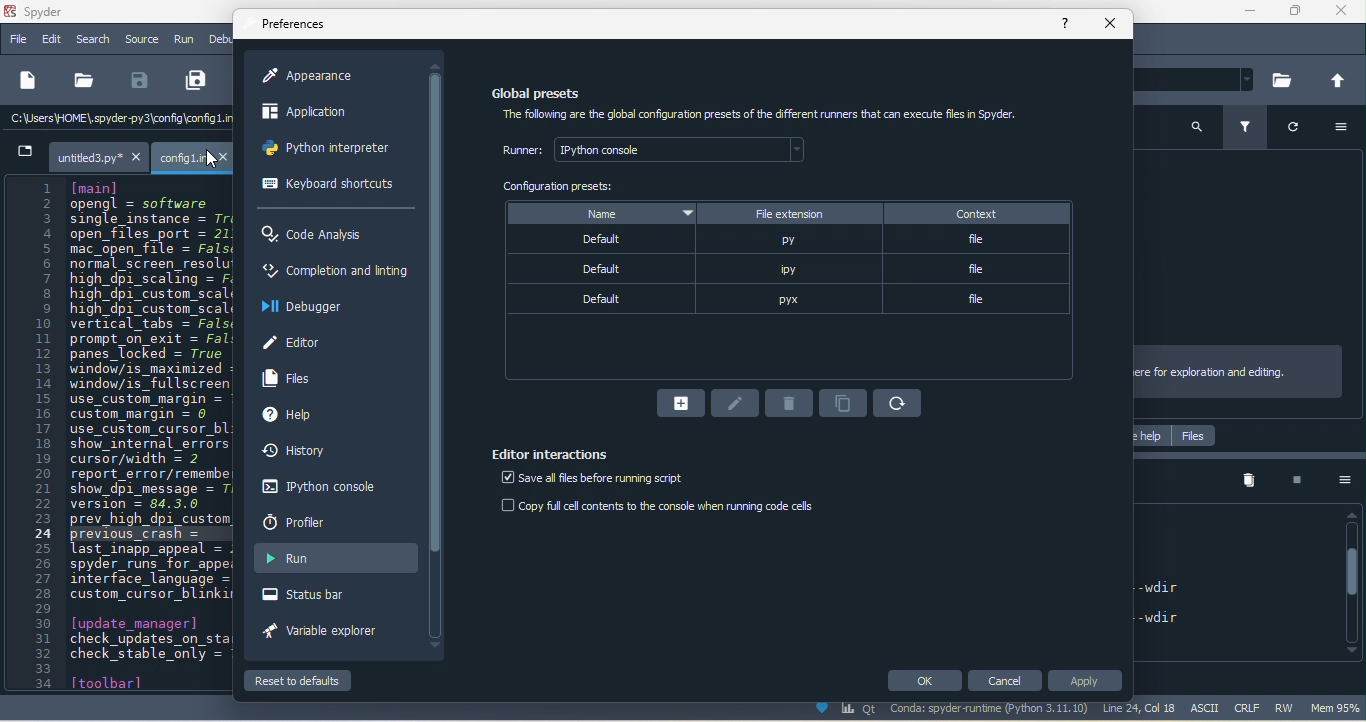  Describe the element at coordinates (332, 148) in the screenshot. I see `python interpreter` at that location.